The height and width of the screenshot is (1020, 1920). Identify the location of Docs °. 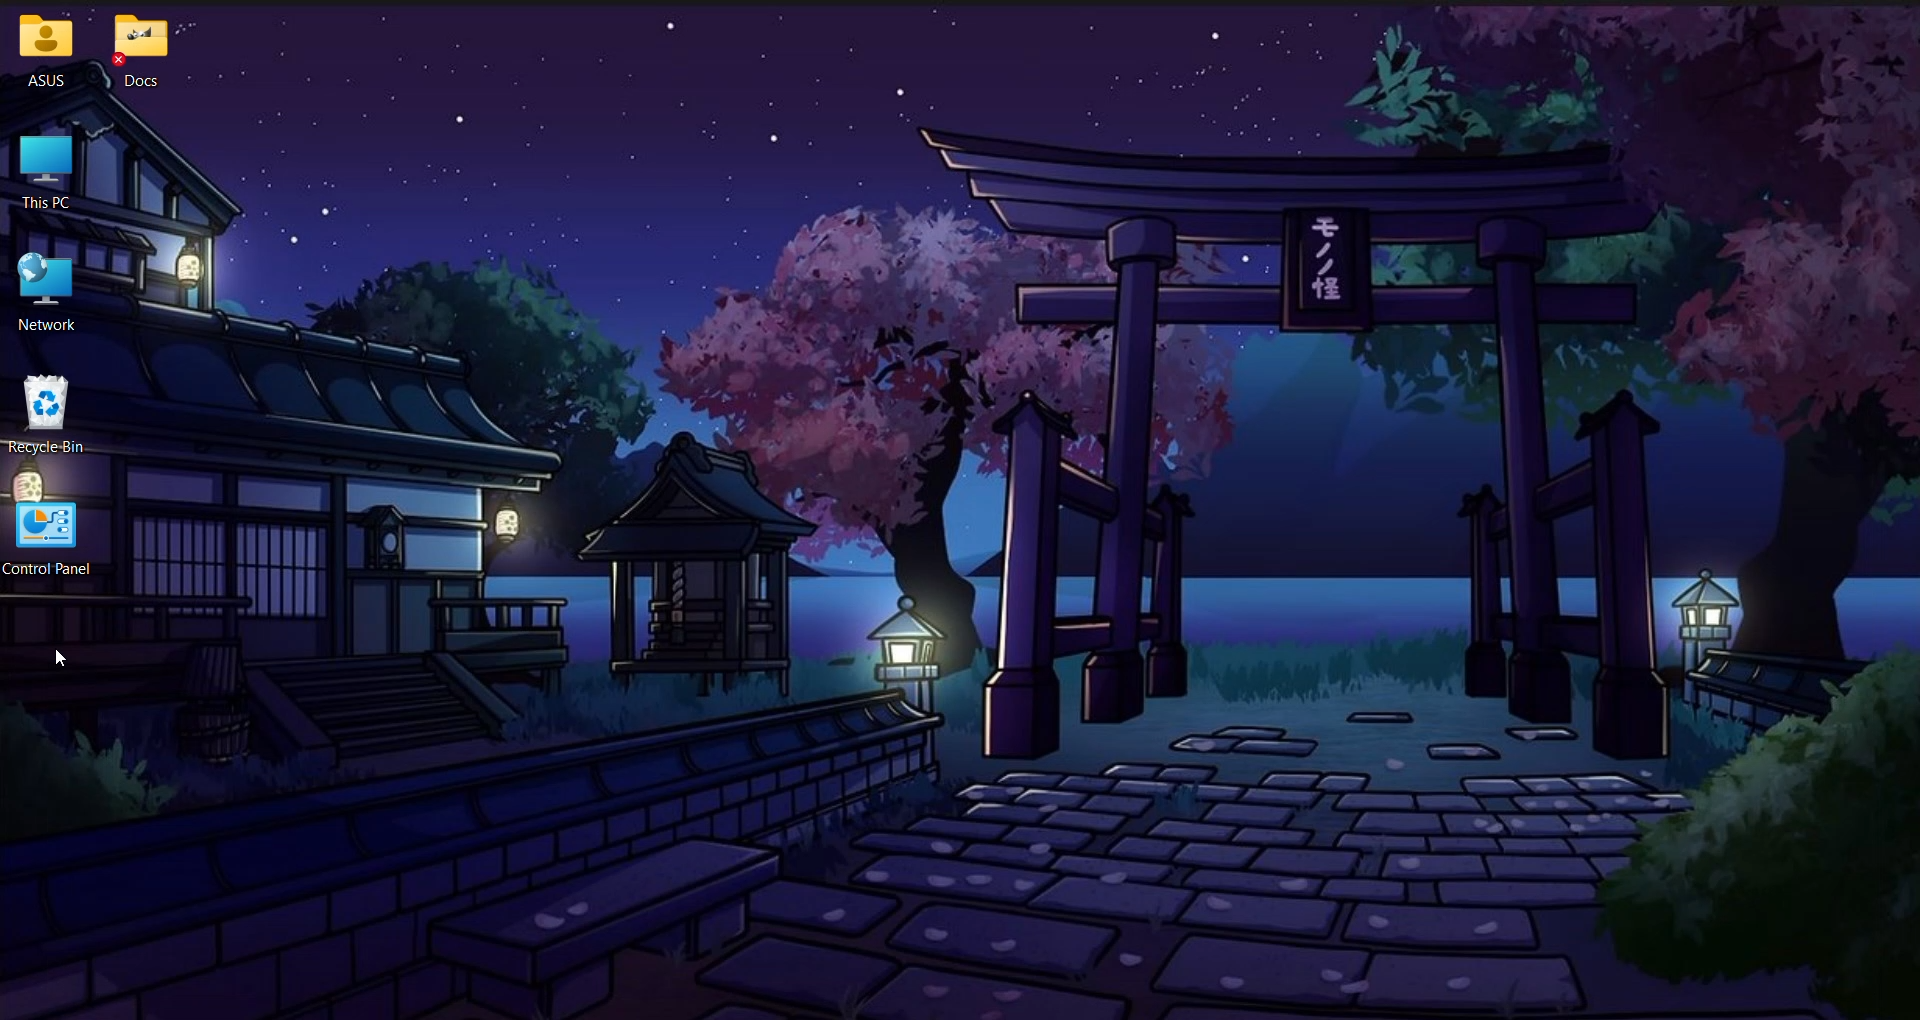
(161, 53).